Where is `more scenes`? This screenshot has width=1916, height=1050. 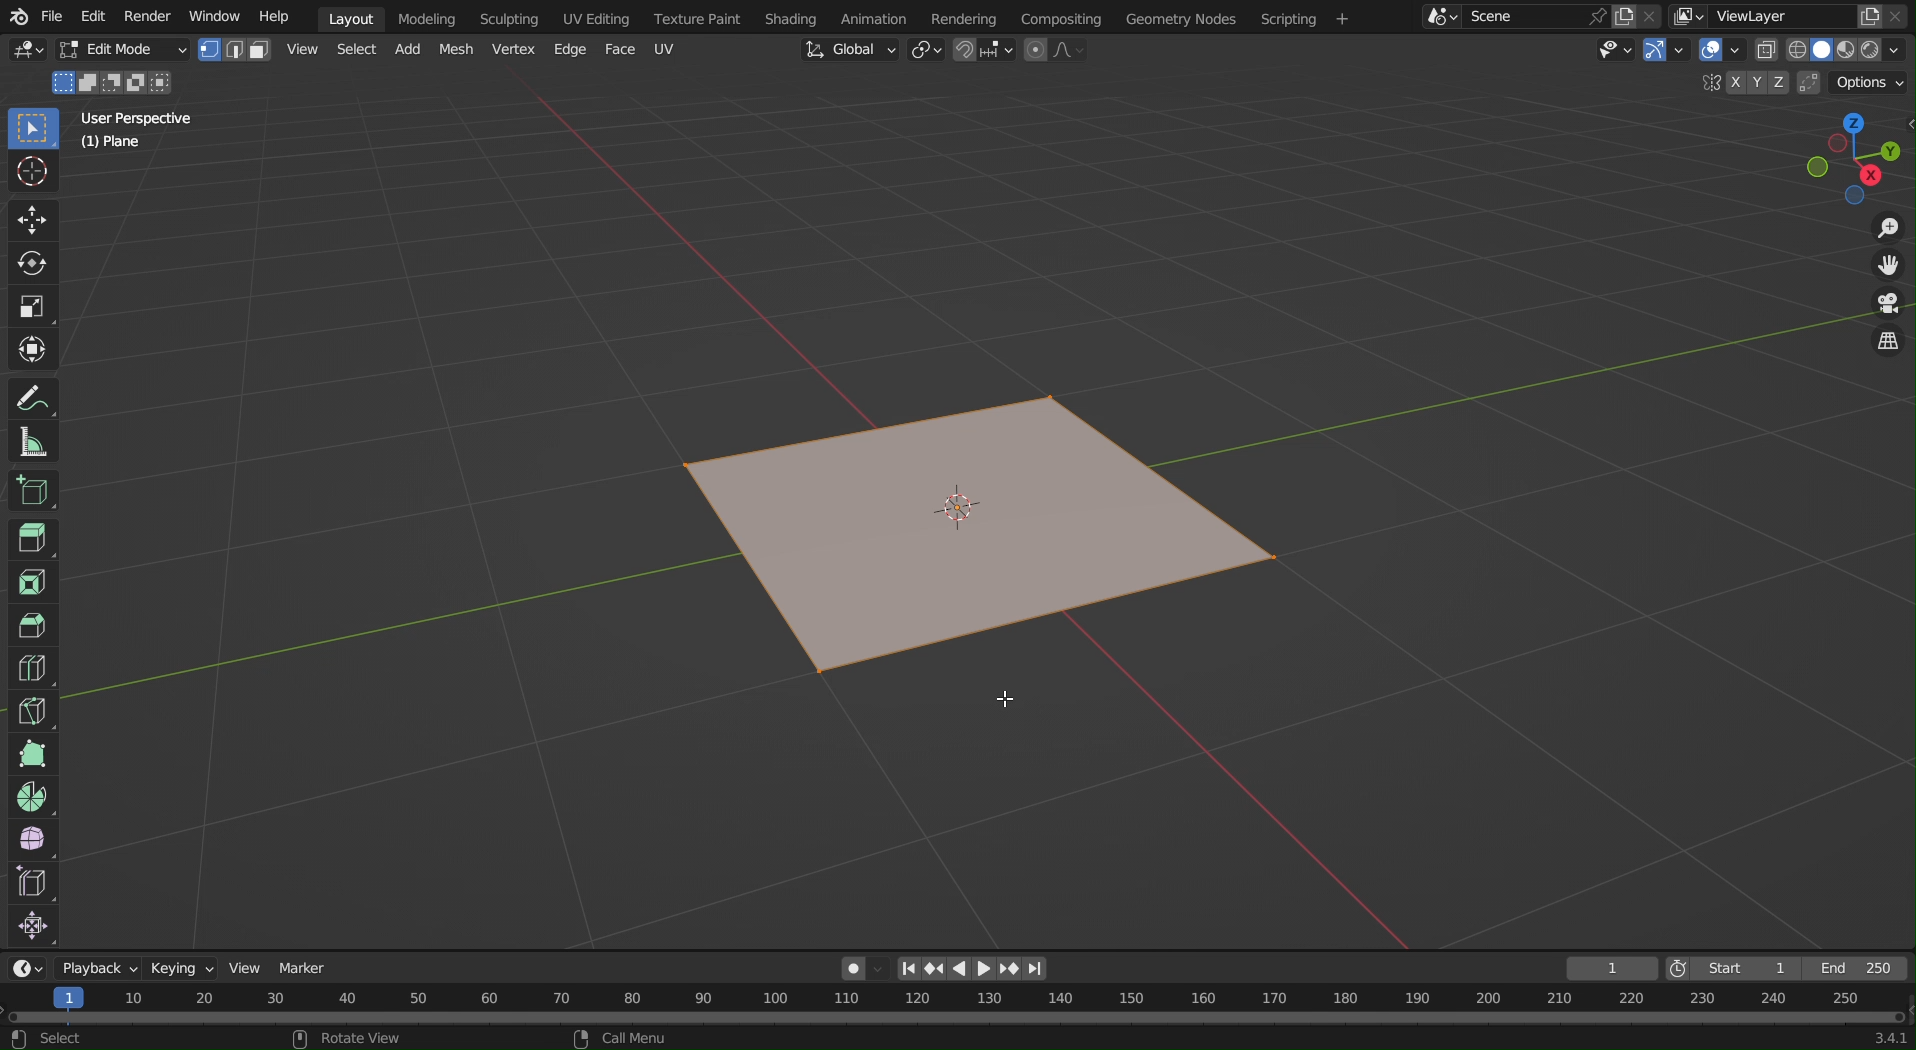
more scenes is located at coordinates (1440, 20).